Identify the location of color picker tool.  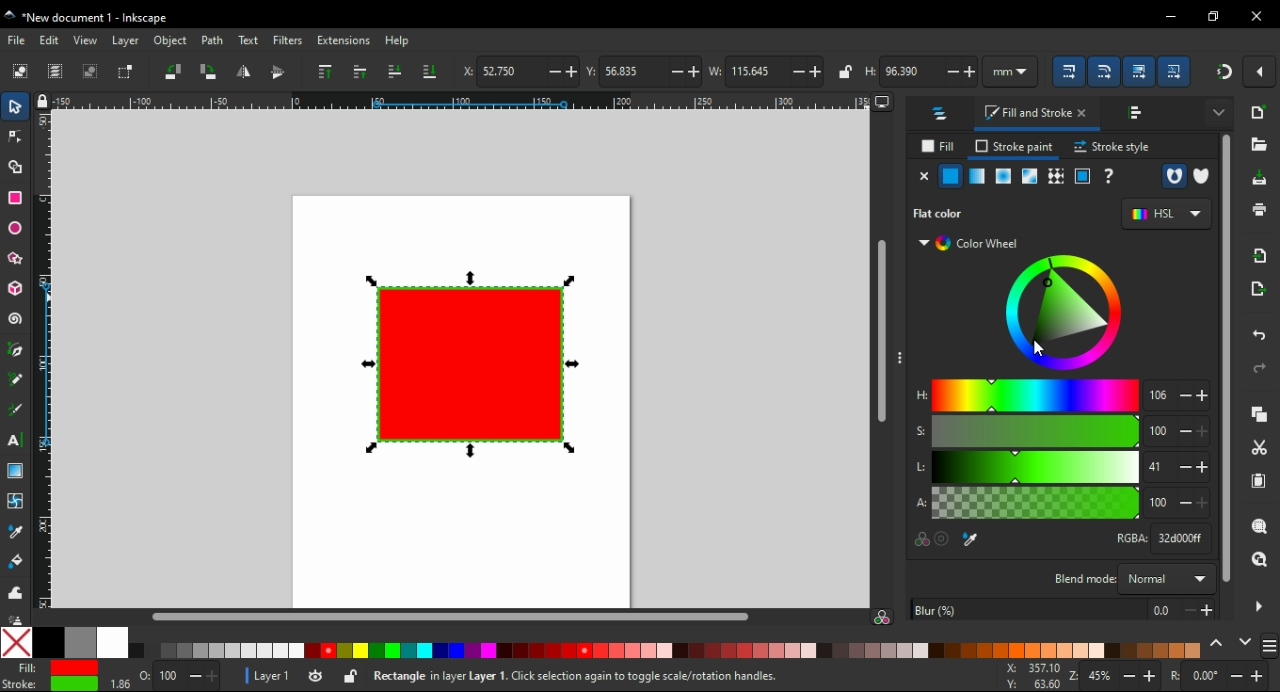
(15, 532).